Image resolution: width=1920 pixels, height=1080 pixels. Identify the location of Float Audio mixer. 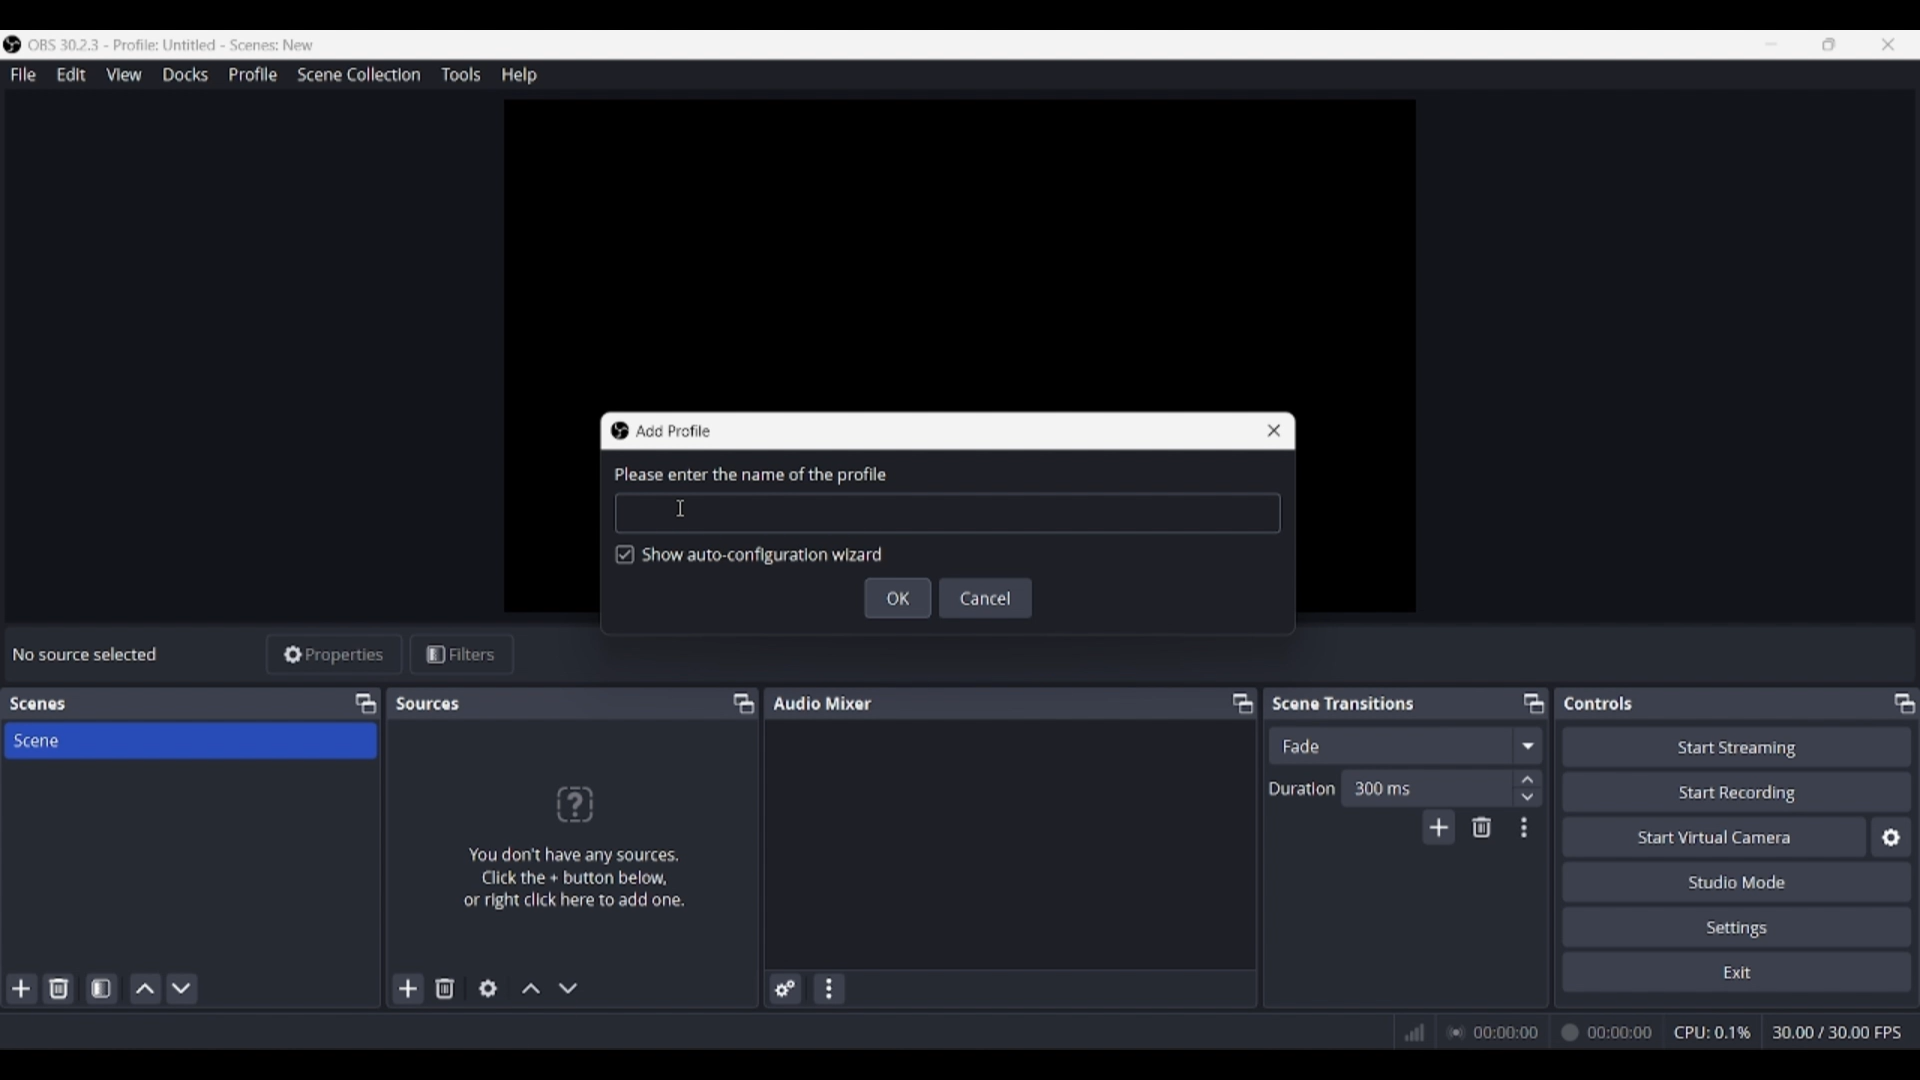
(1242, 703).